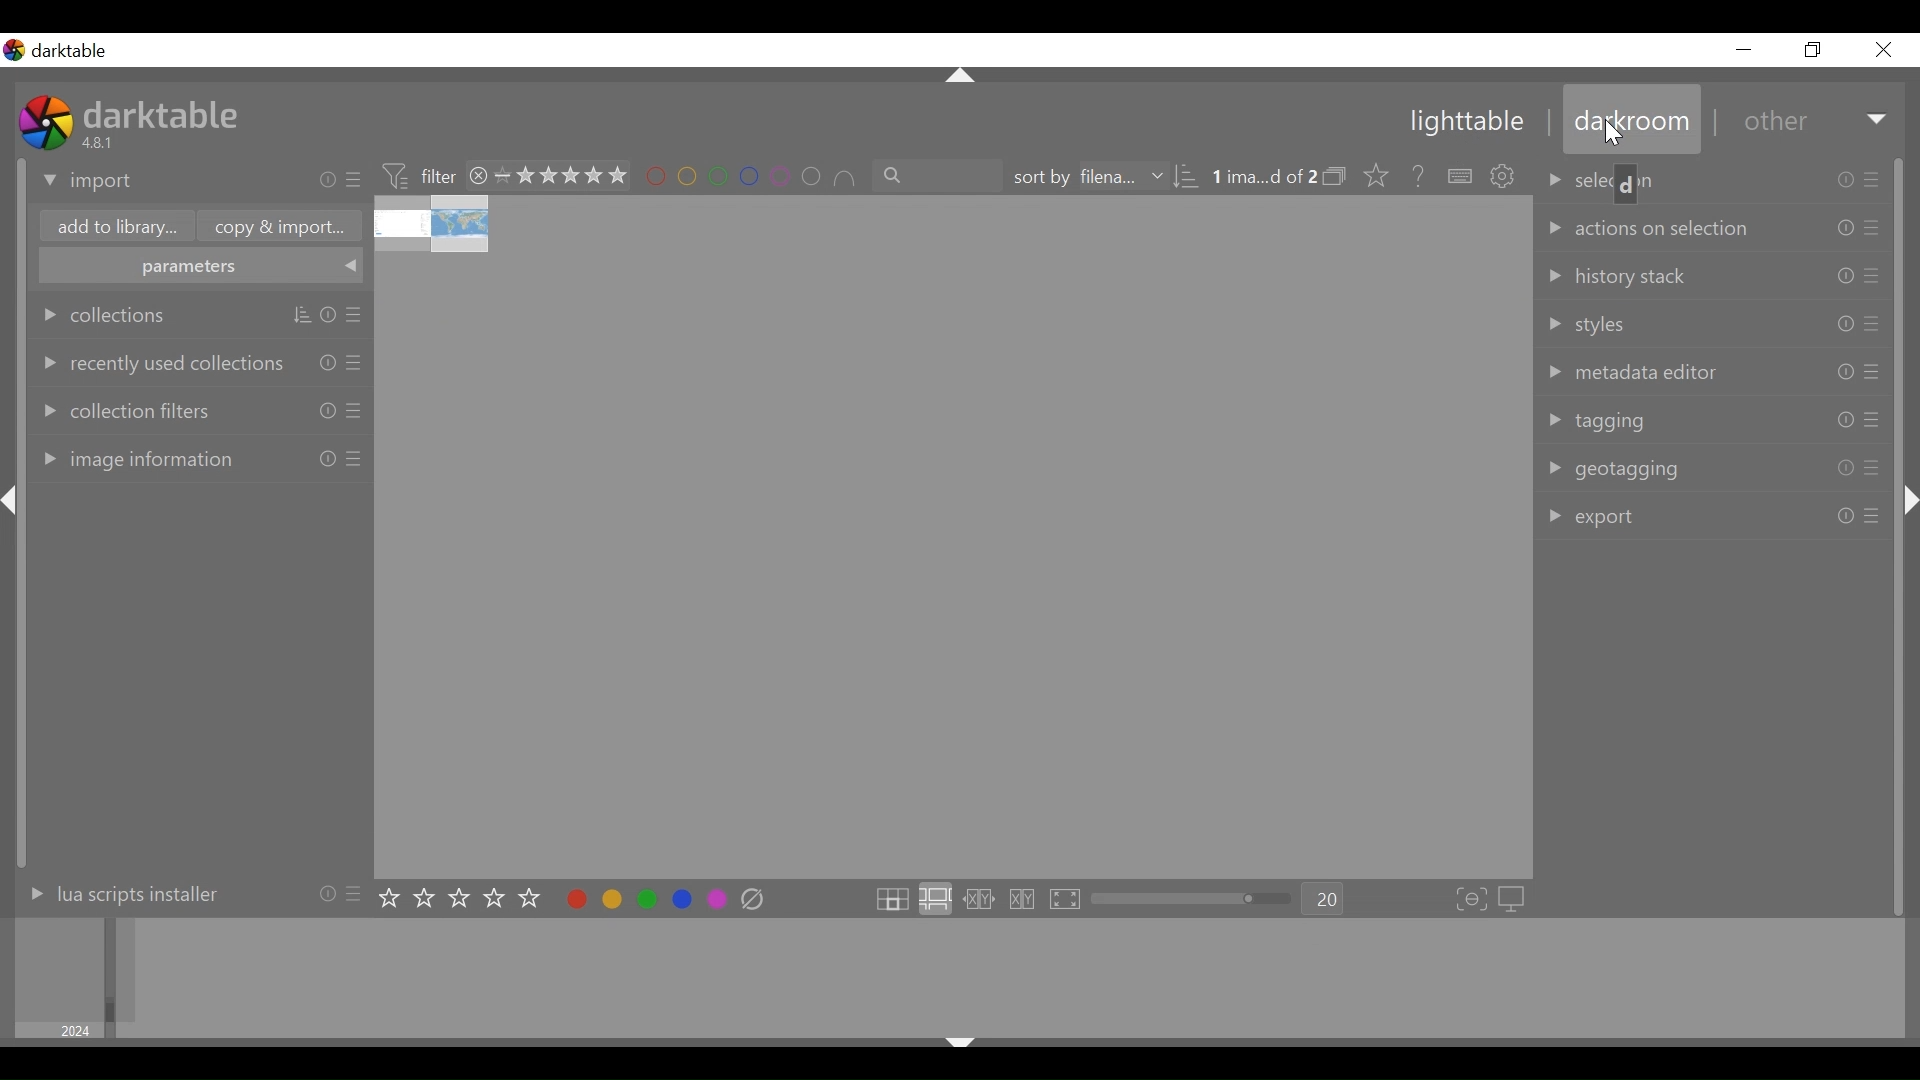  Describe the element at coordinates (111, 225) in the screenshot. I see `add to library` at that location.